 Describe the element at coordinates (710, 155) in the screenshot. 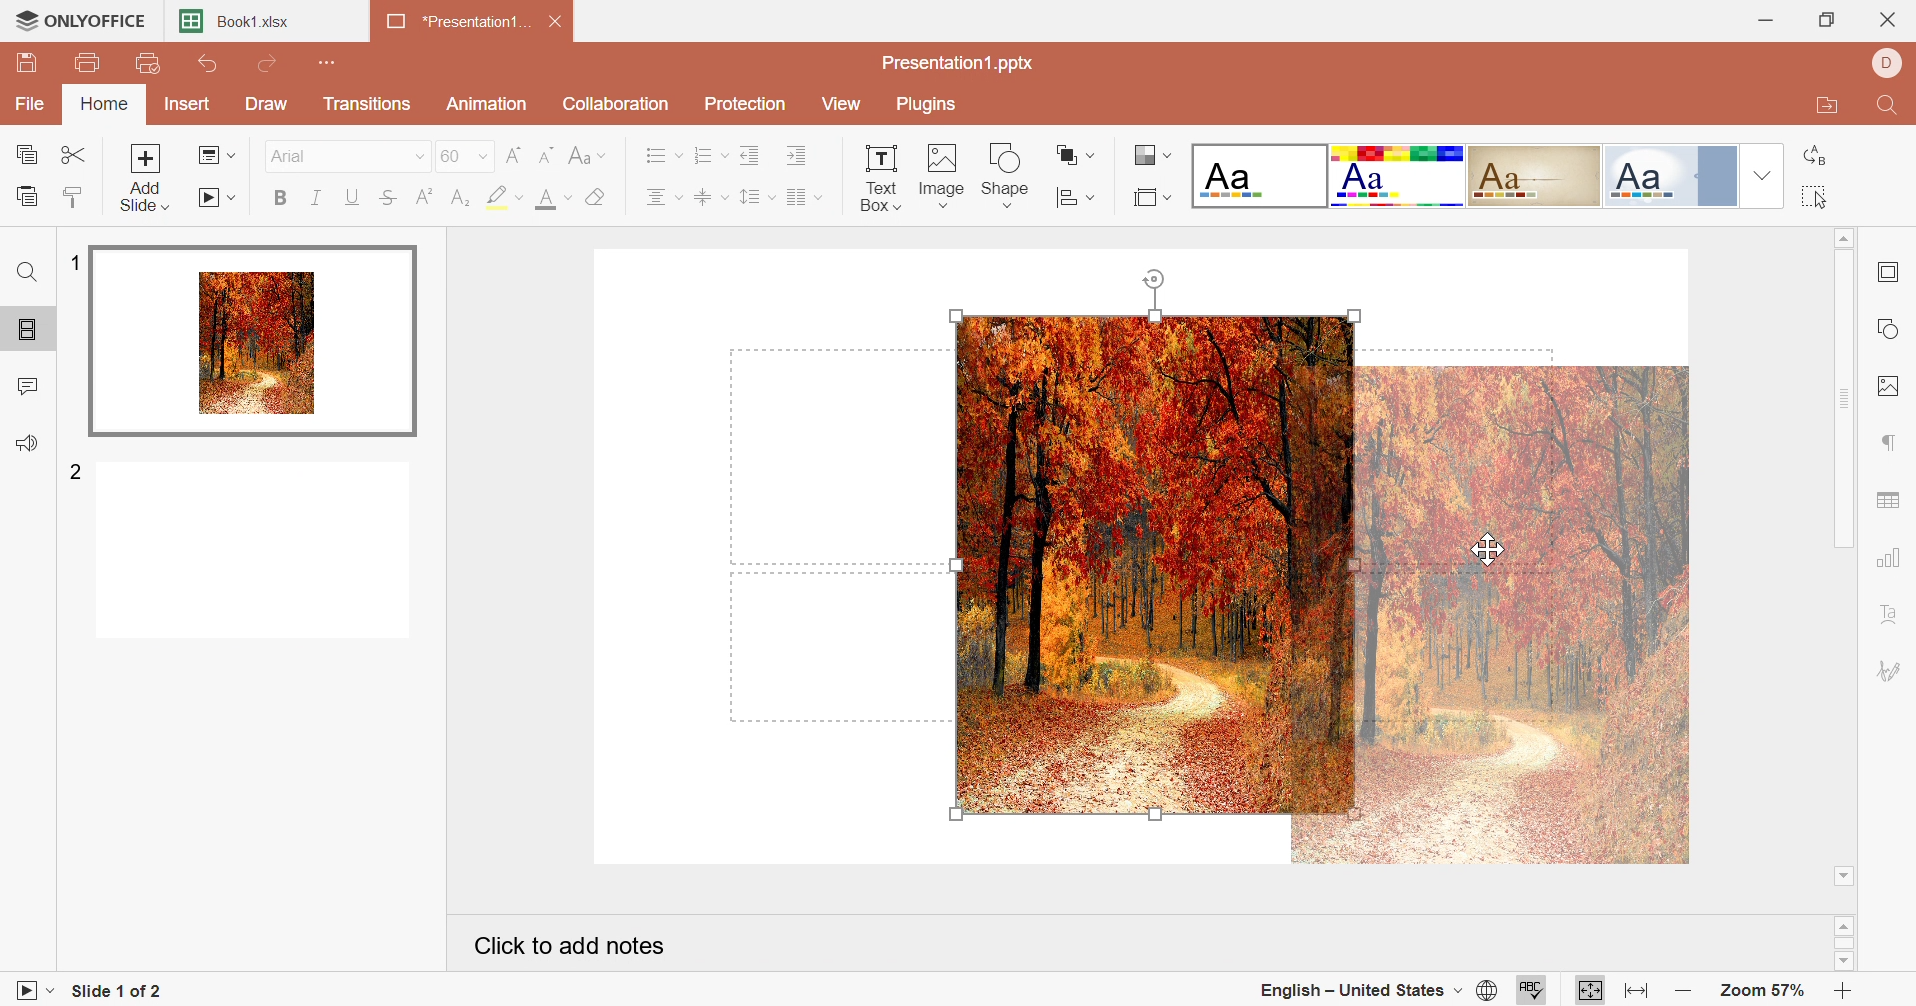

I see `Numbering` at that location.